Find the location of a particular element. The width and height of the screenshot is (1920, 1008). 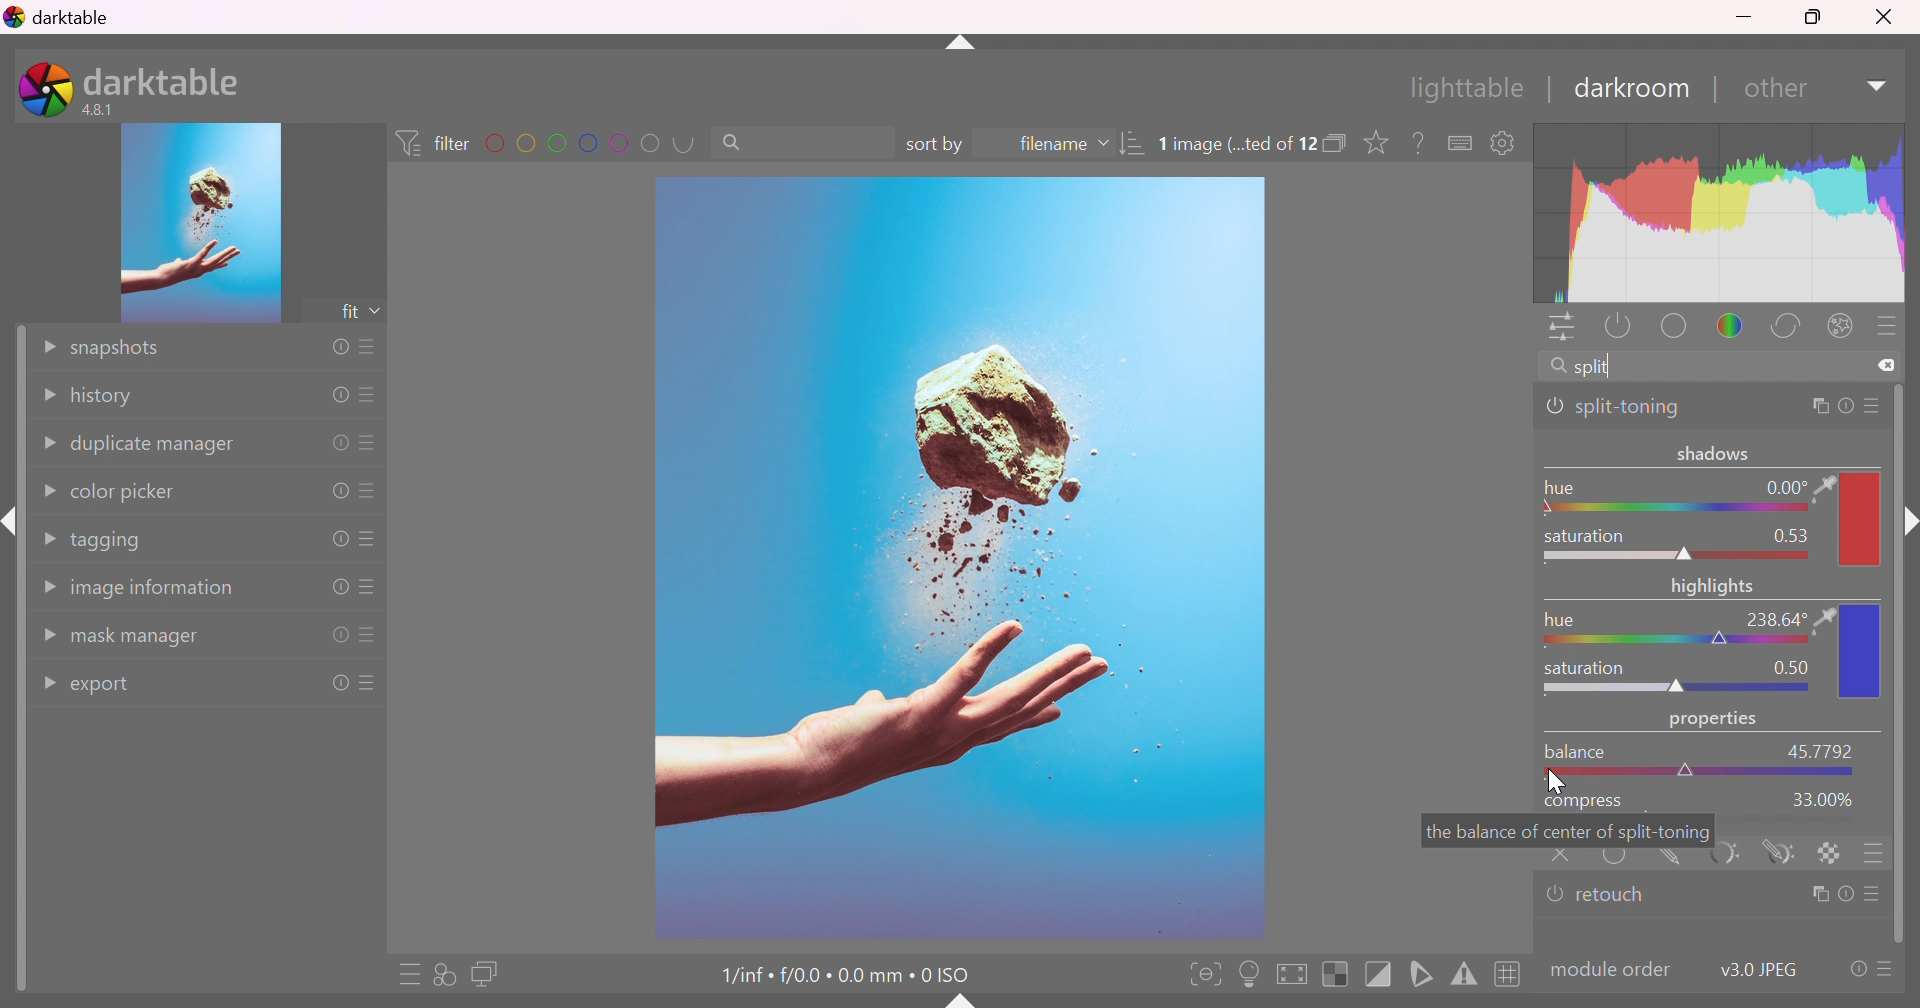

color picker is located at coordinates (1822, 617).